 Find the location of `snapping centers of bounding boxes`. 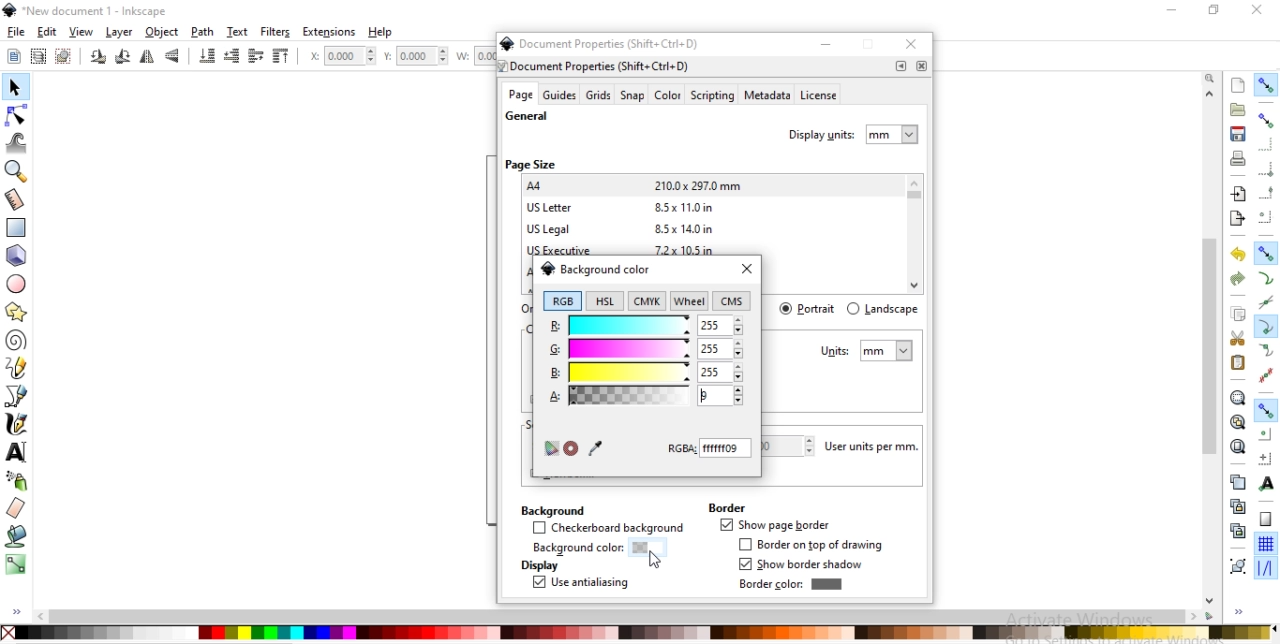

snapping centers of bounding boxes is located at coordinates (1265, 217).